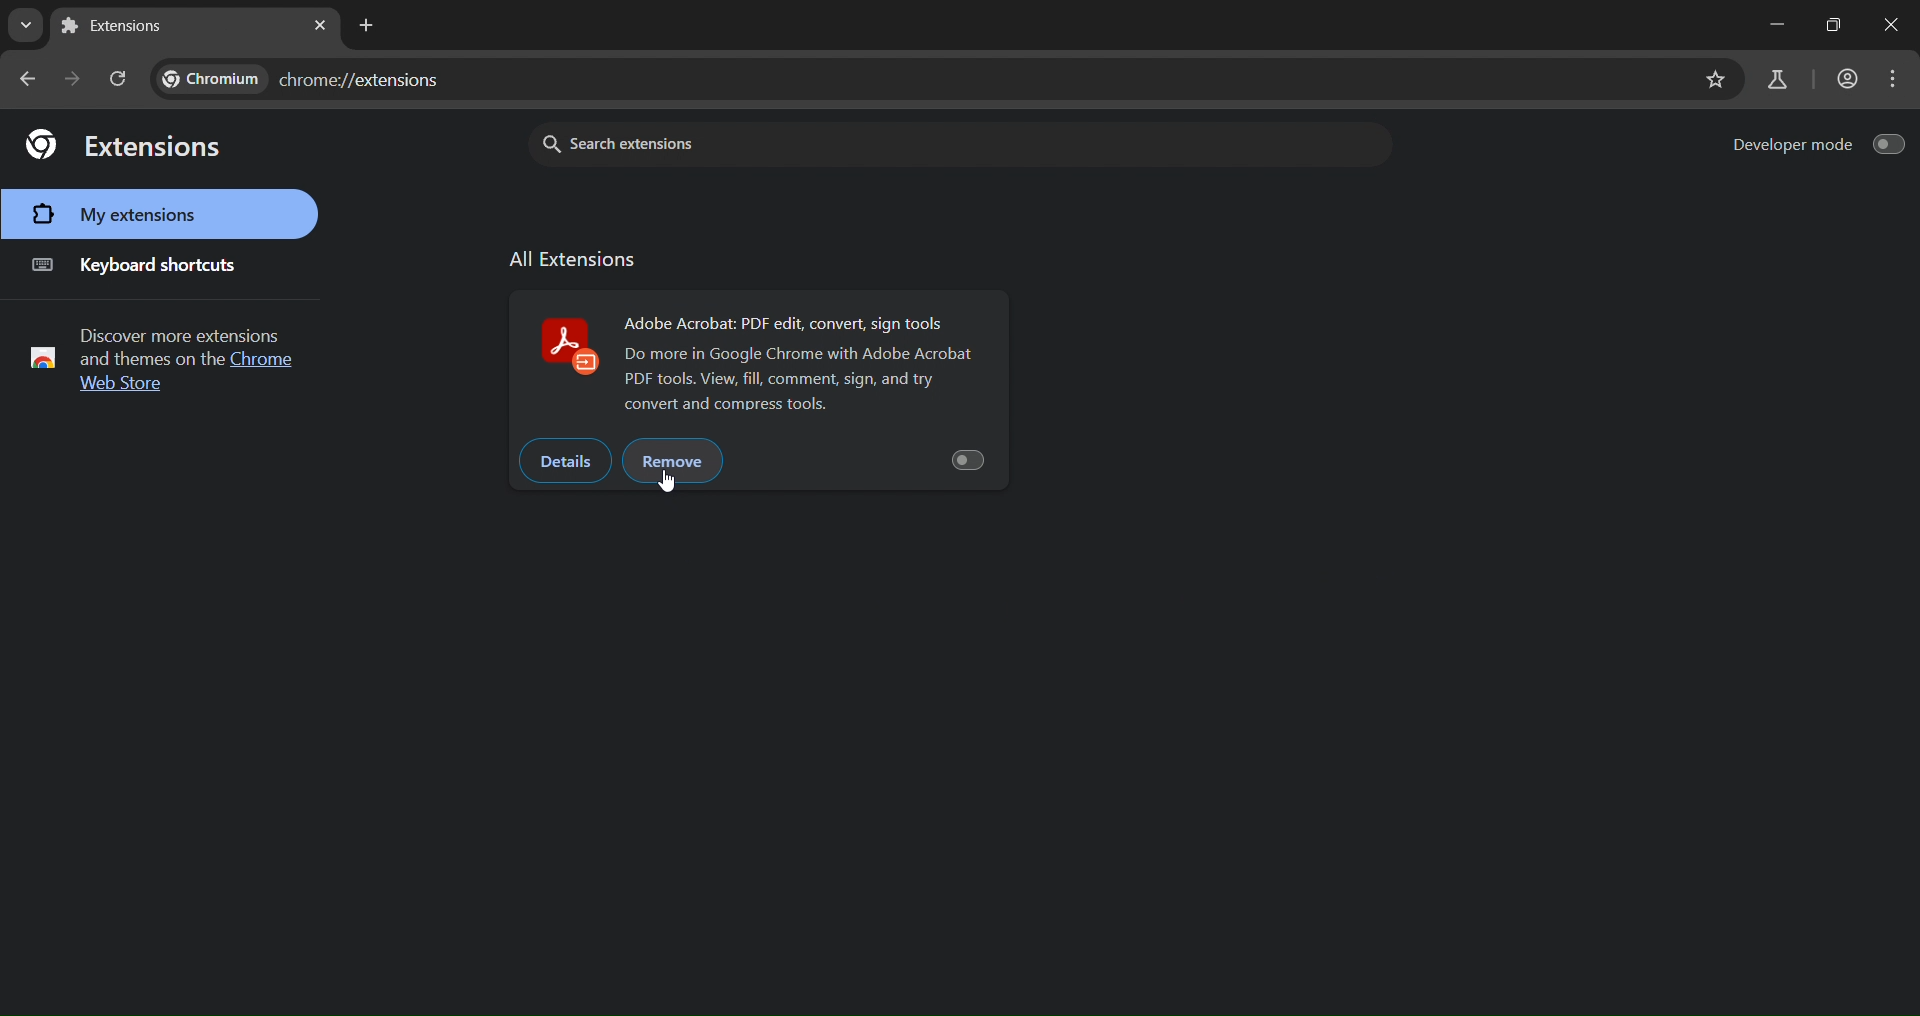 This screenshot has width=1920, height=1016. What do you see at coordinates (664, 486) in the screenshot?
I see `Cursor` at bounding box center [664, 486].